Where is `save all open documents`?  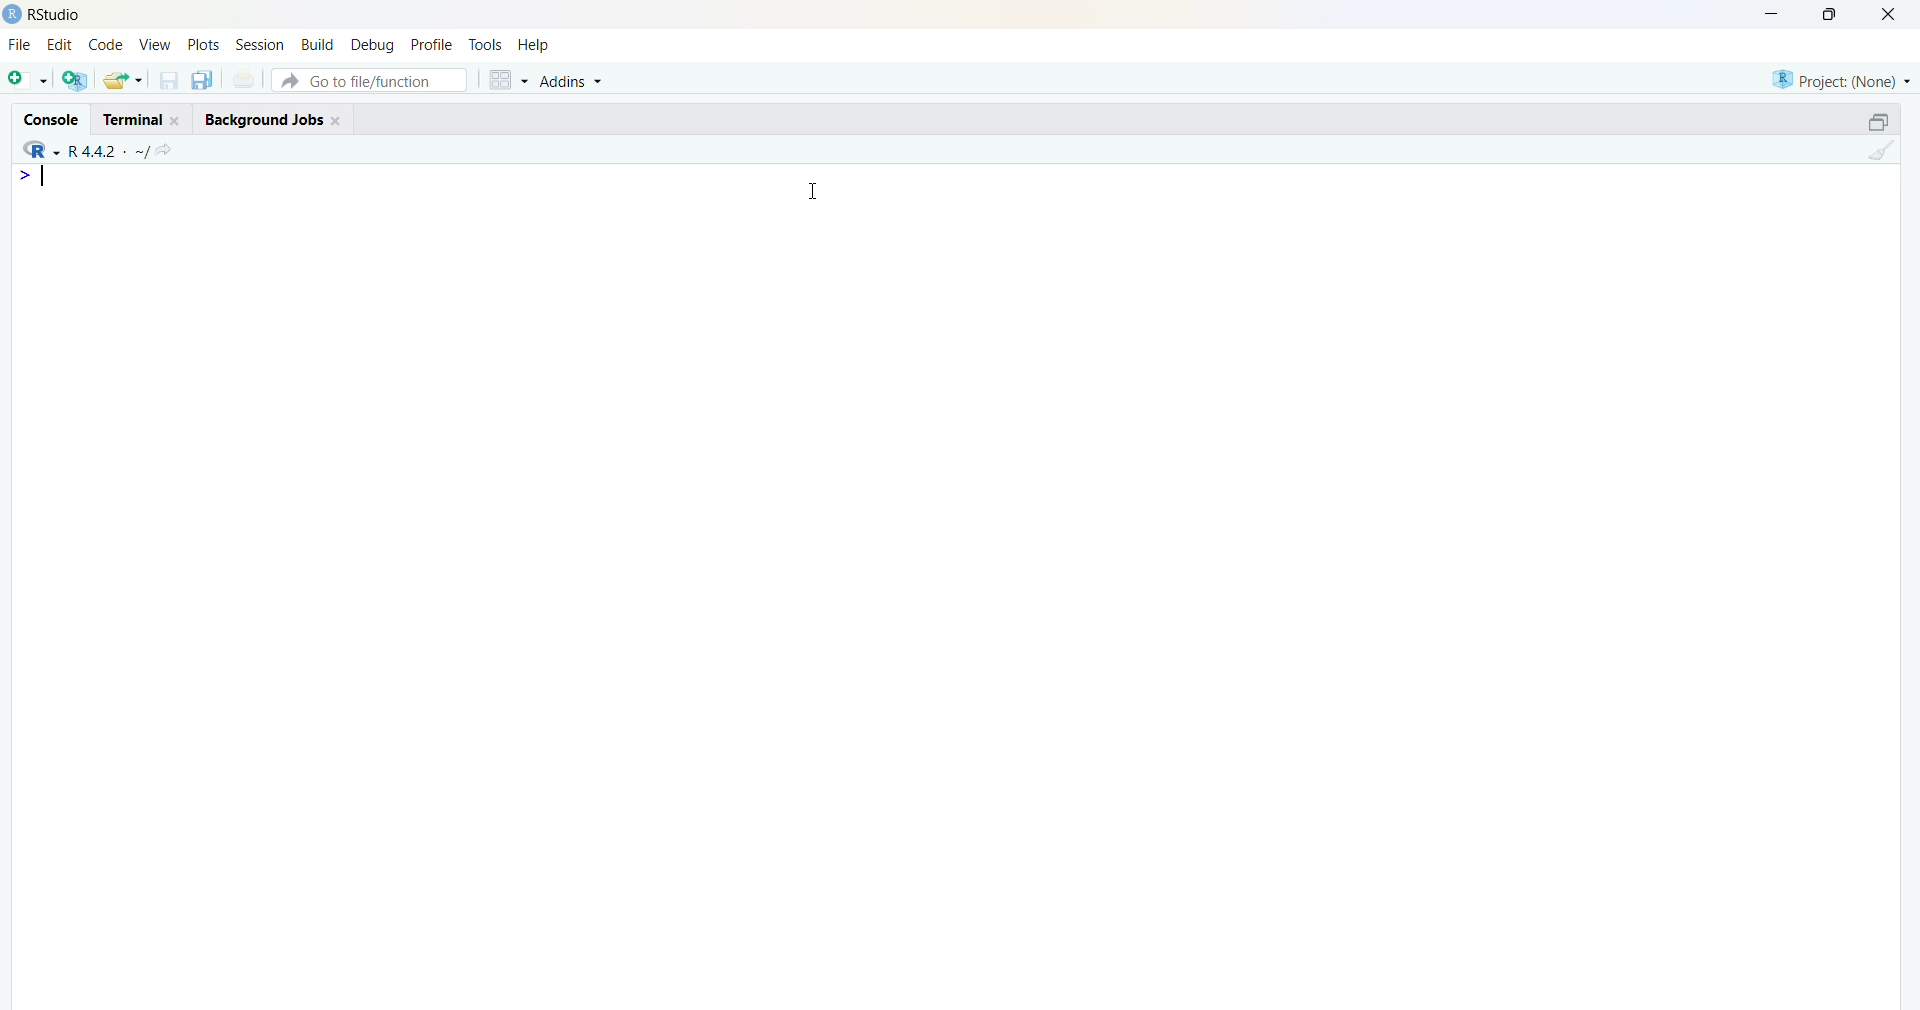 save all open documents is located at coordinates (201, 80).